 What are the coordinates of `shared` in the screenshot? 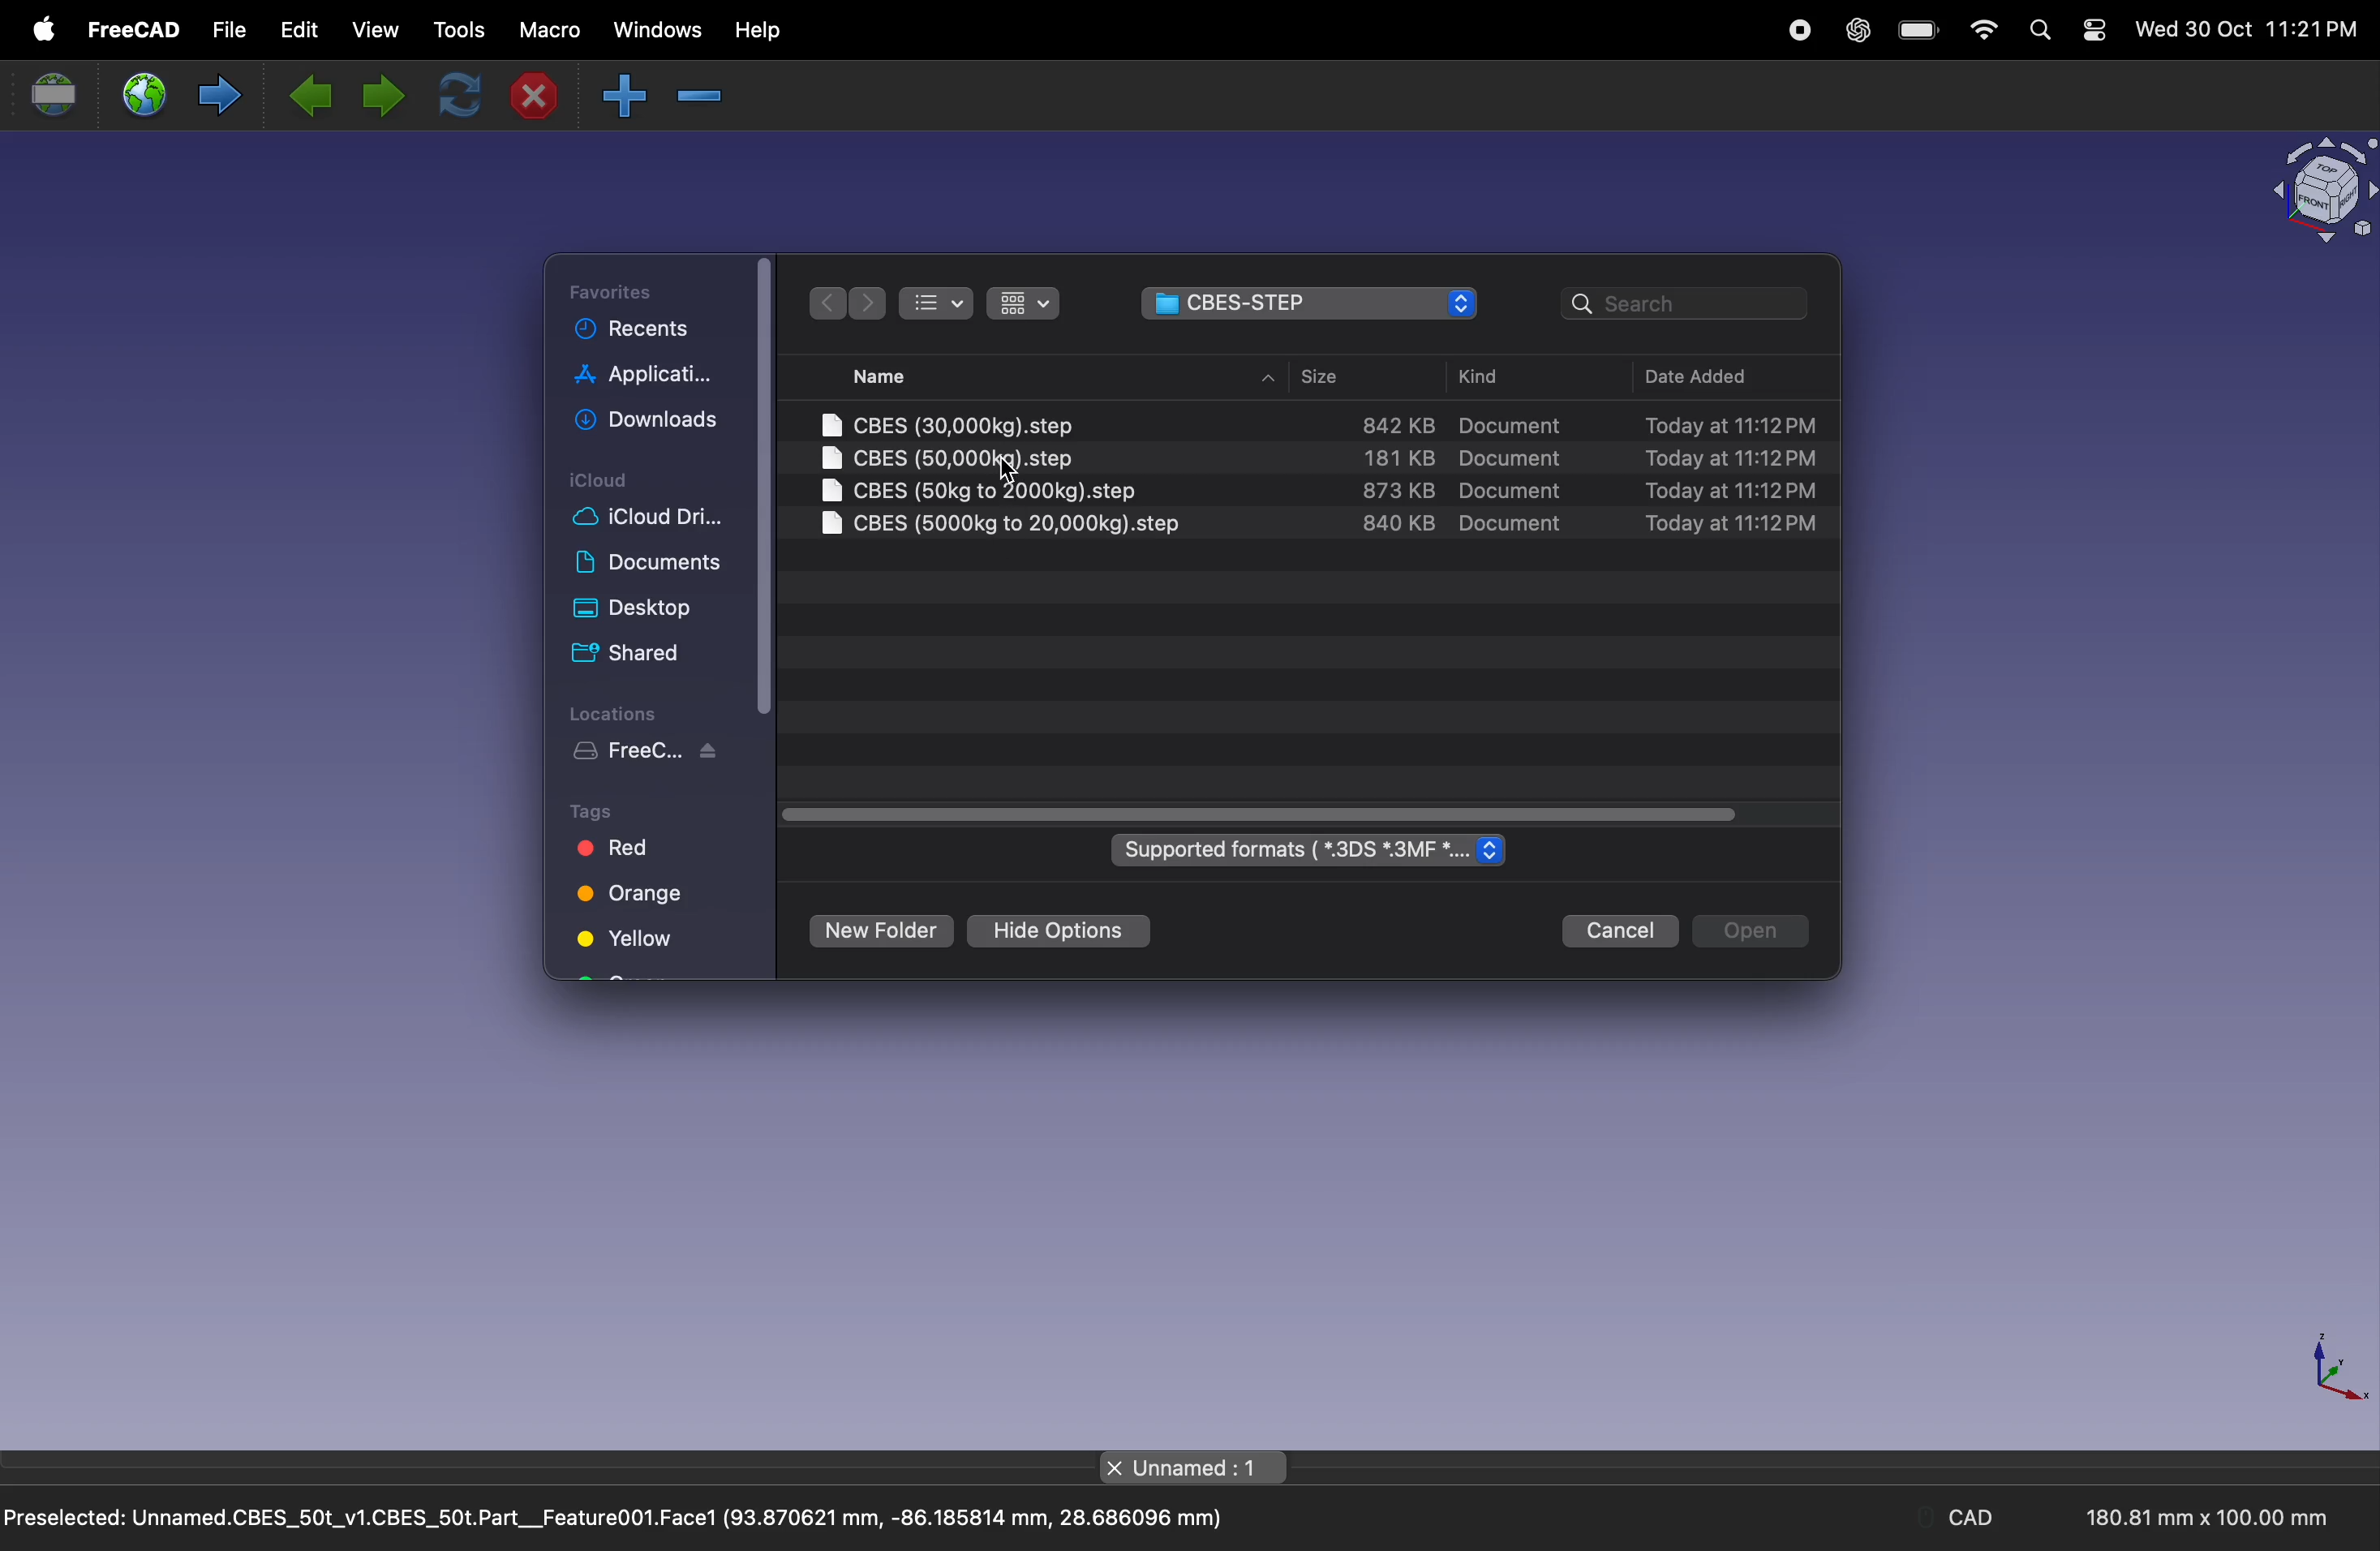 It's located at (625, 651).